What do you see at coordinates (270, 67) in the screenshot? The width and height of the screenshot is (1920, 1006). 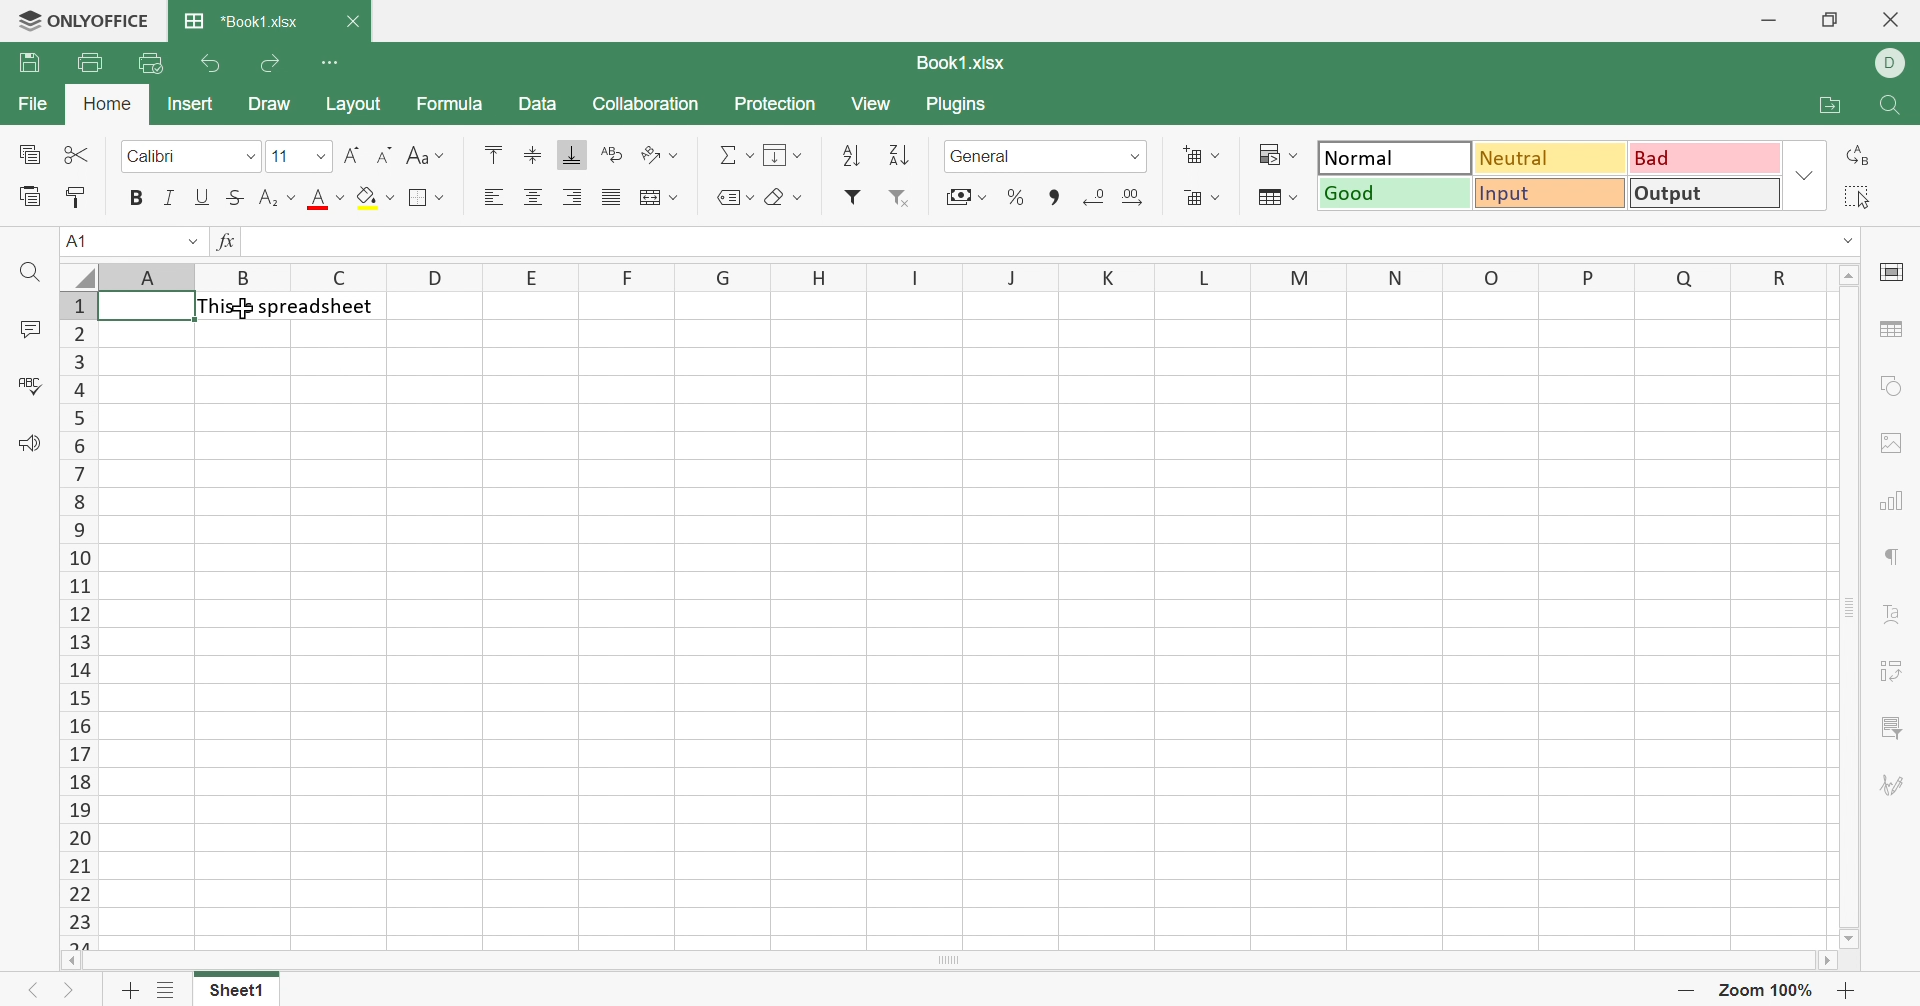 I see `Redo` at bounding box center [270, 67].